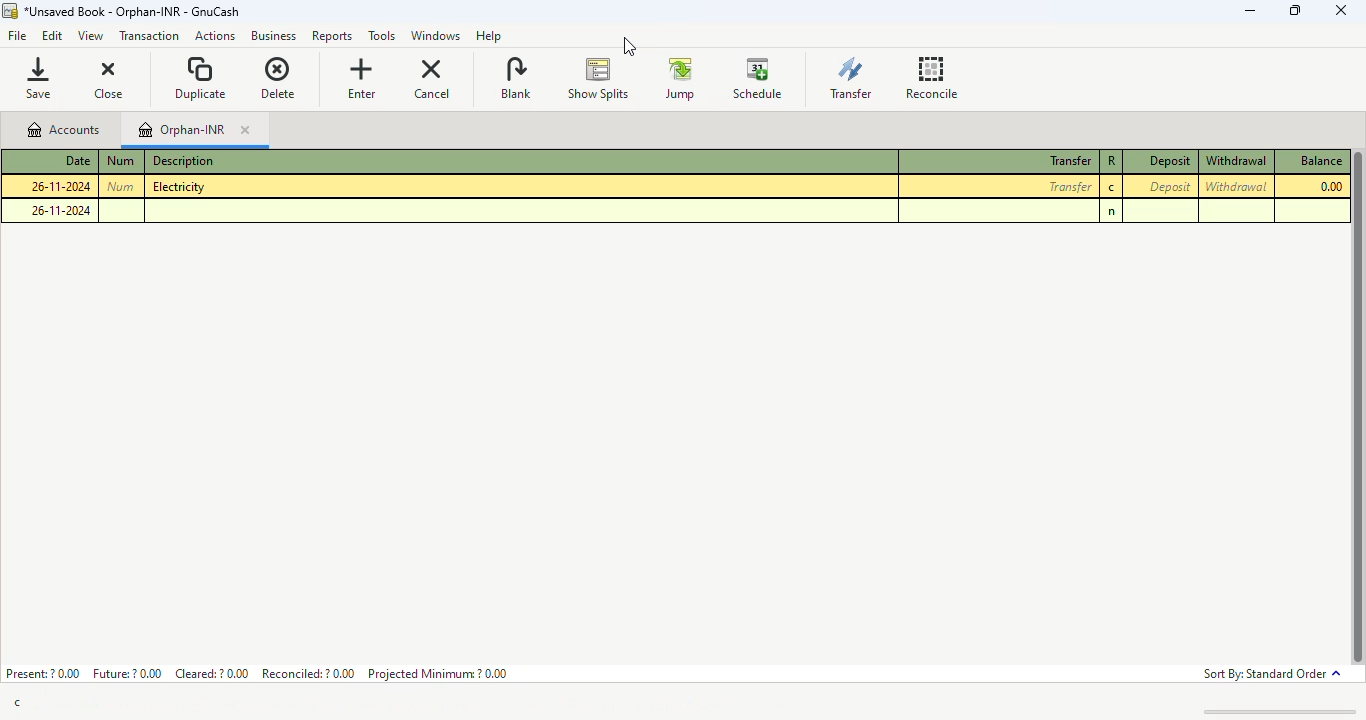 The height and width of the screenshot is (720, 1366). Describe the element at coordinates (201, 77) in the screenshot. I see `duplicate` at that location.